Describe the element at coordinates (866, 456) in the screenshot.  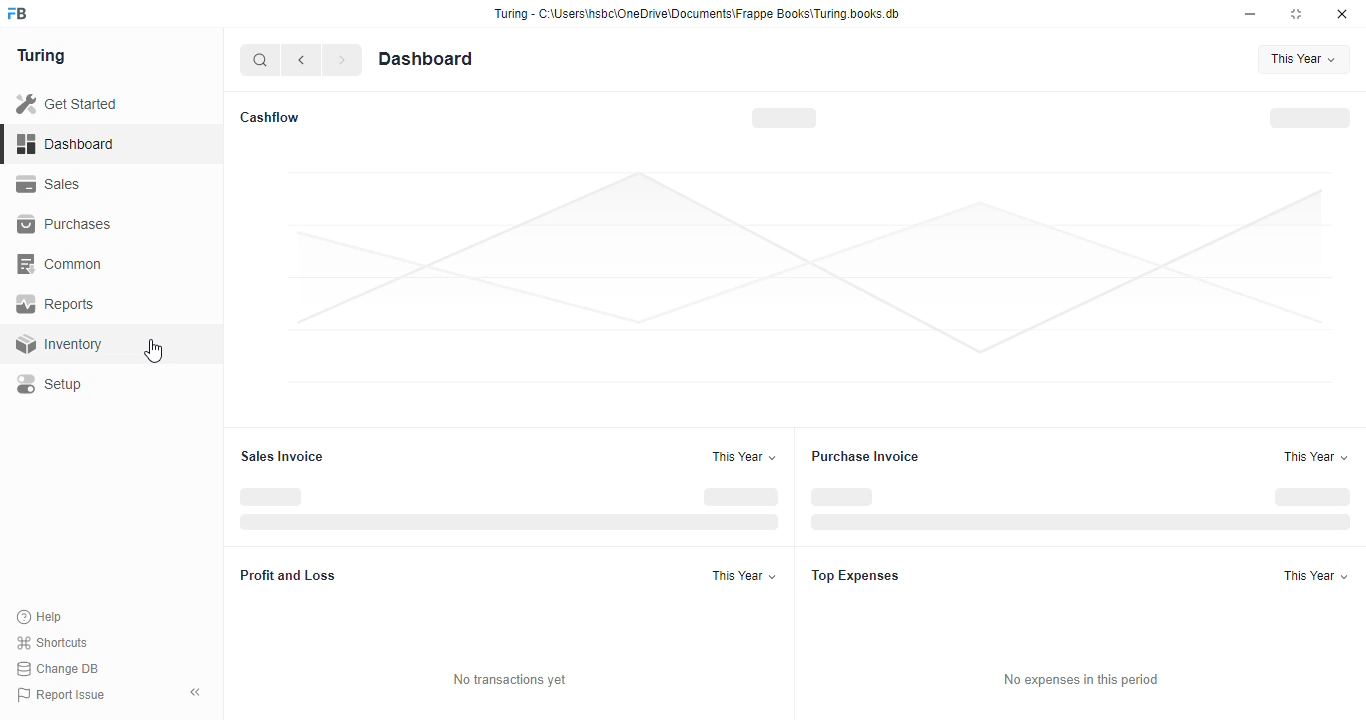
I see `purchase invoice` at that location.